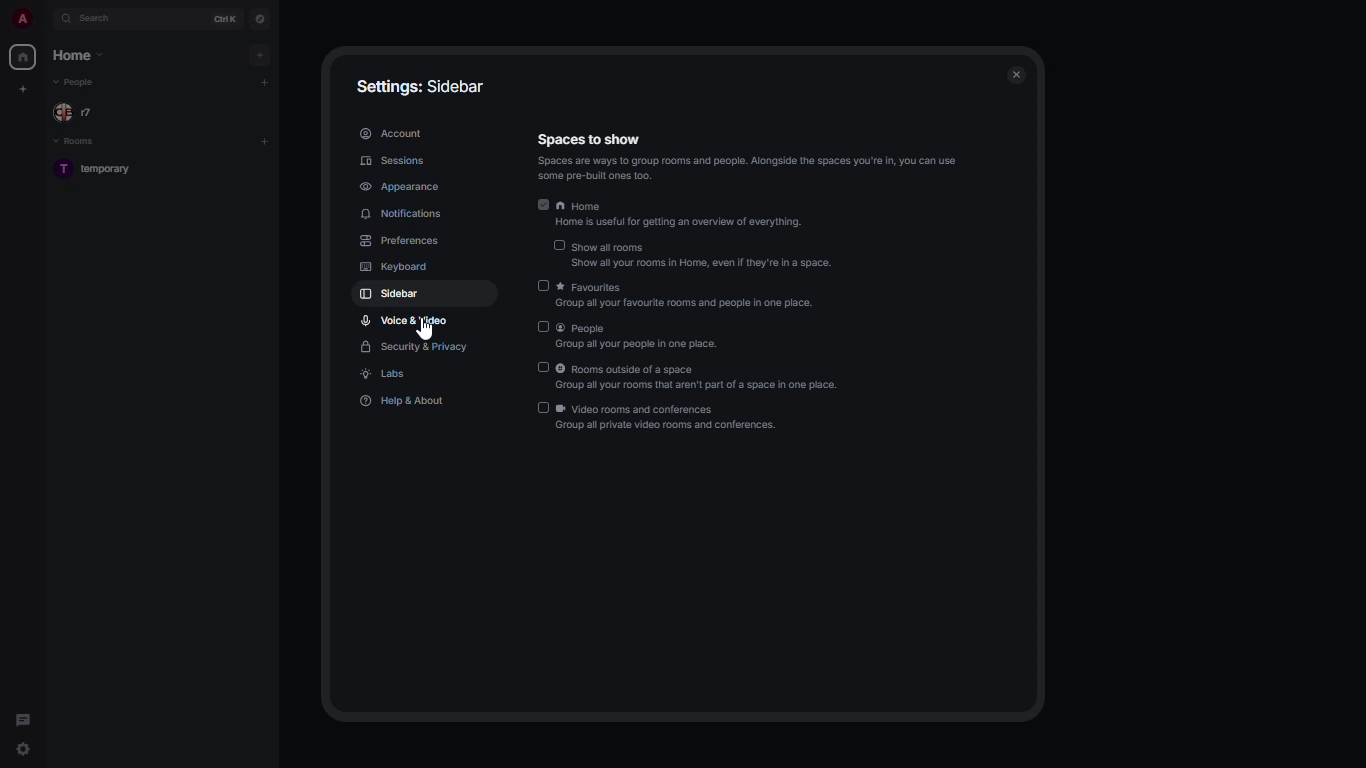 This screenshot has width=1366, height=768. Describe the element at coordinates (544, 202) in the screenshot. I see `enabled` at that location.